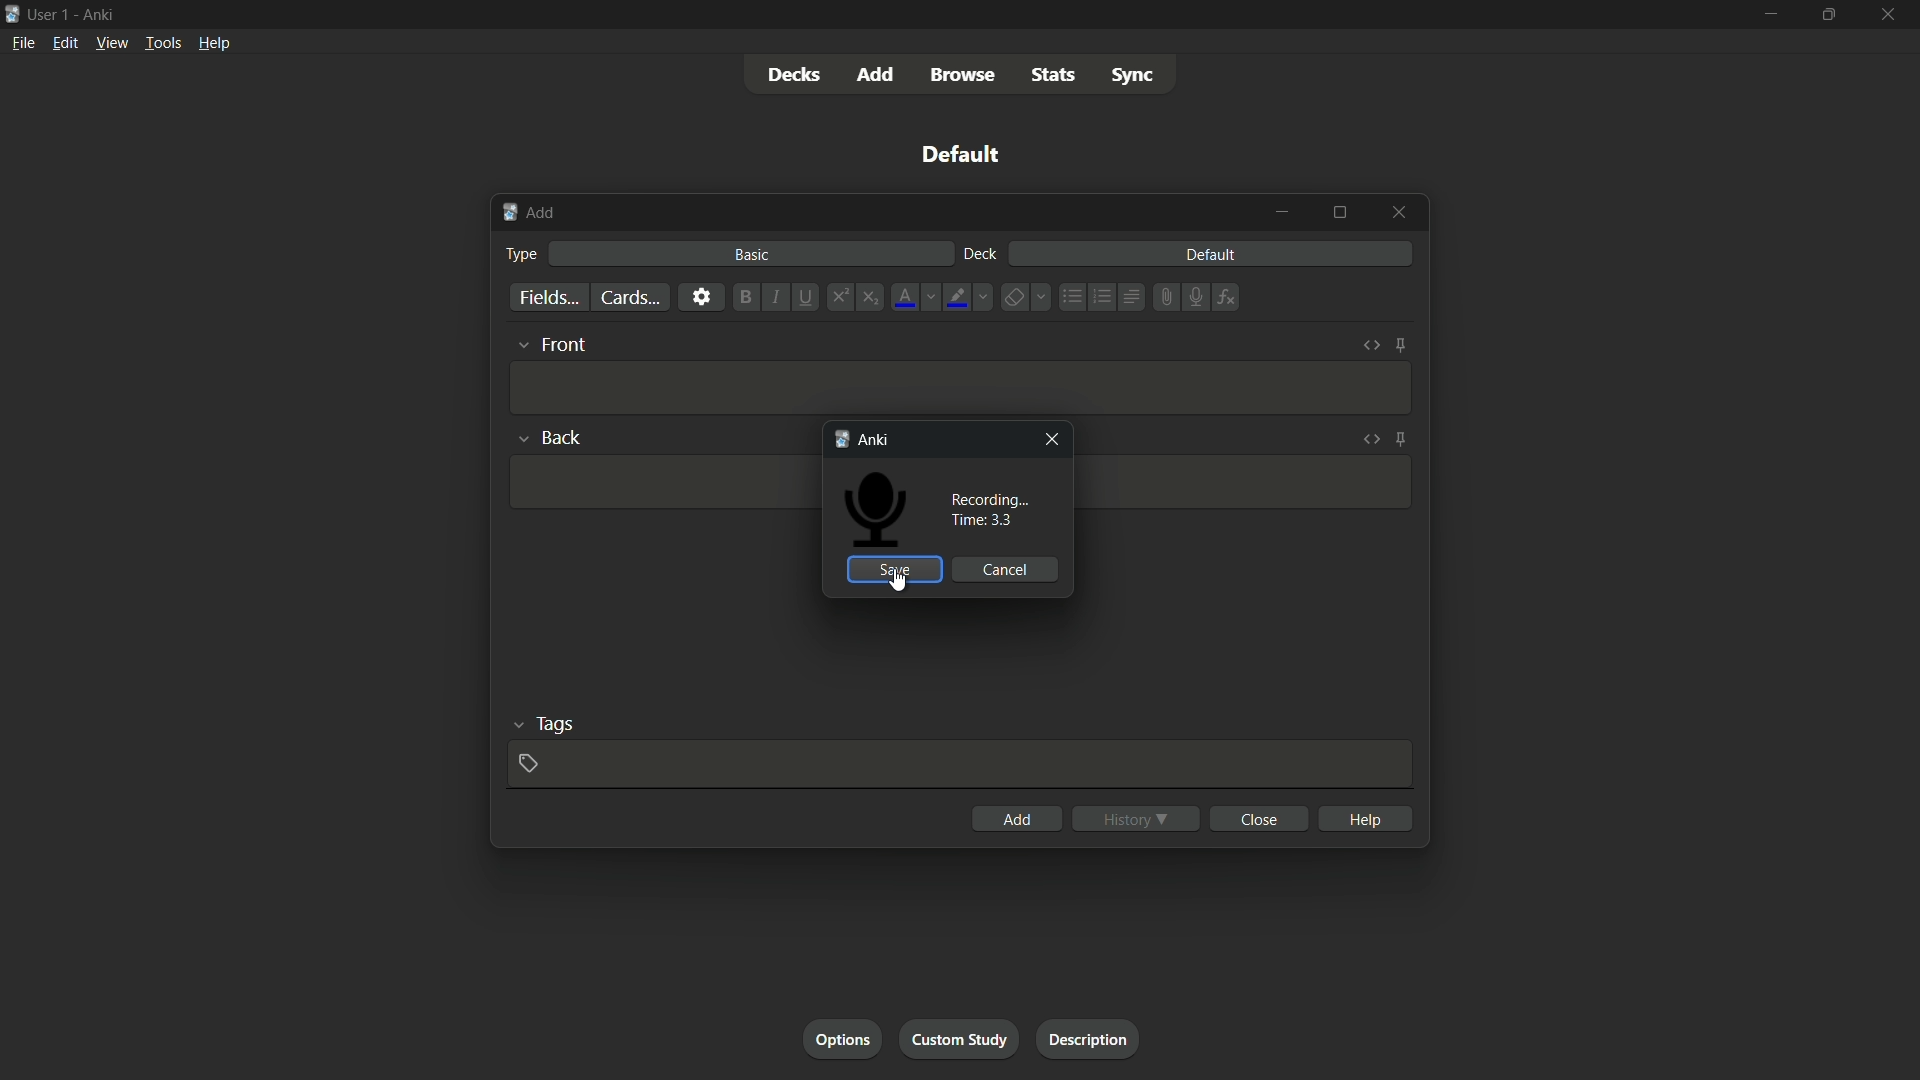 The width and height of the screenshot is (1920, 1080). Describe the element at coordinates (899, 583) in the screenshot. I see `cursor` at that location.